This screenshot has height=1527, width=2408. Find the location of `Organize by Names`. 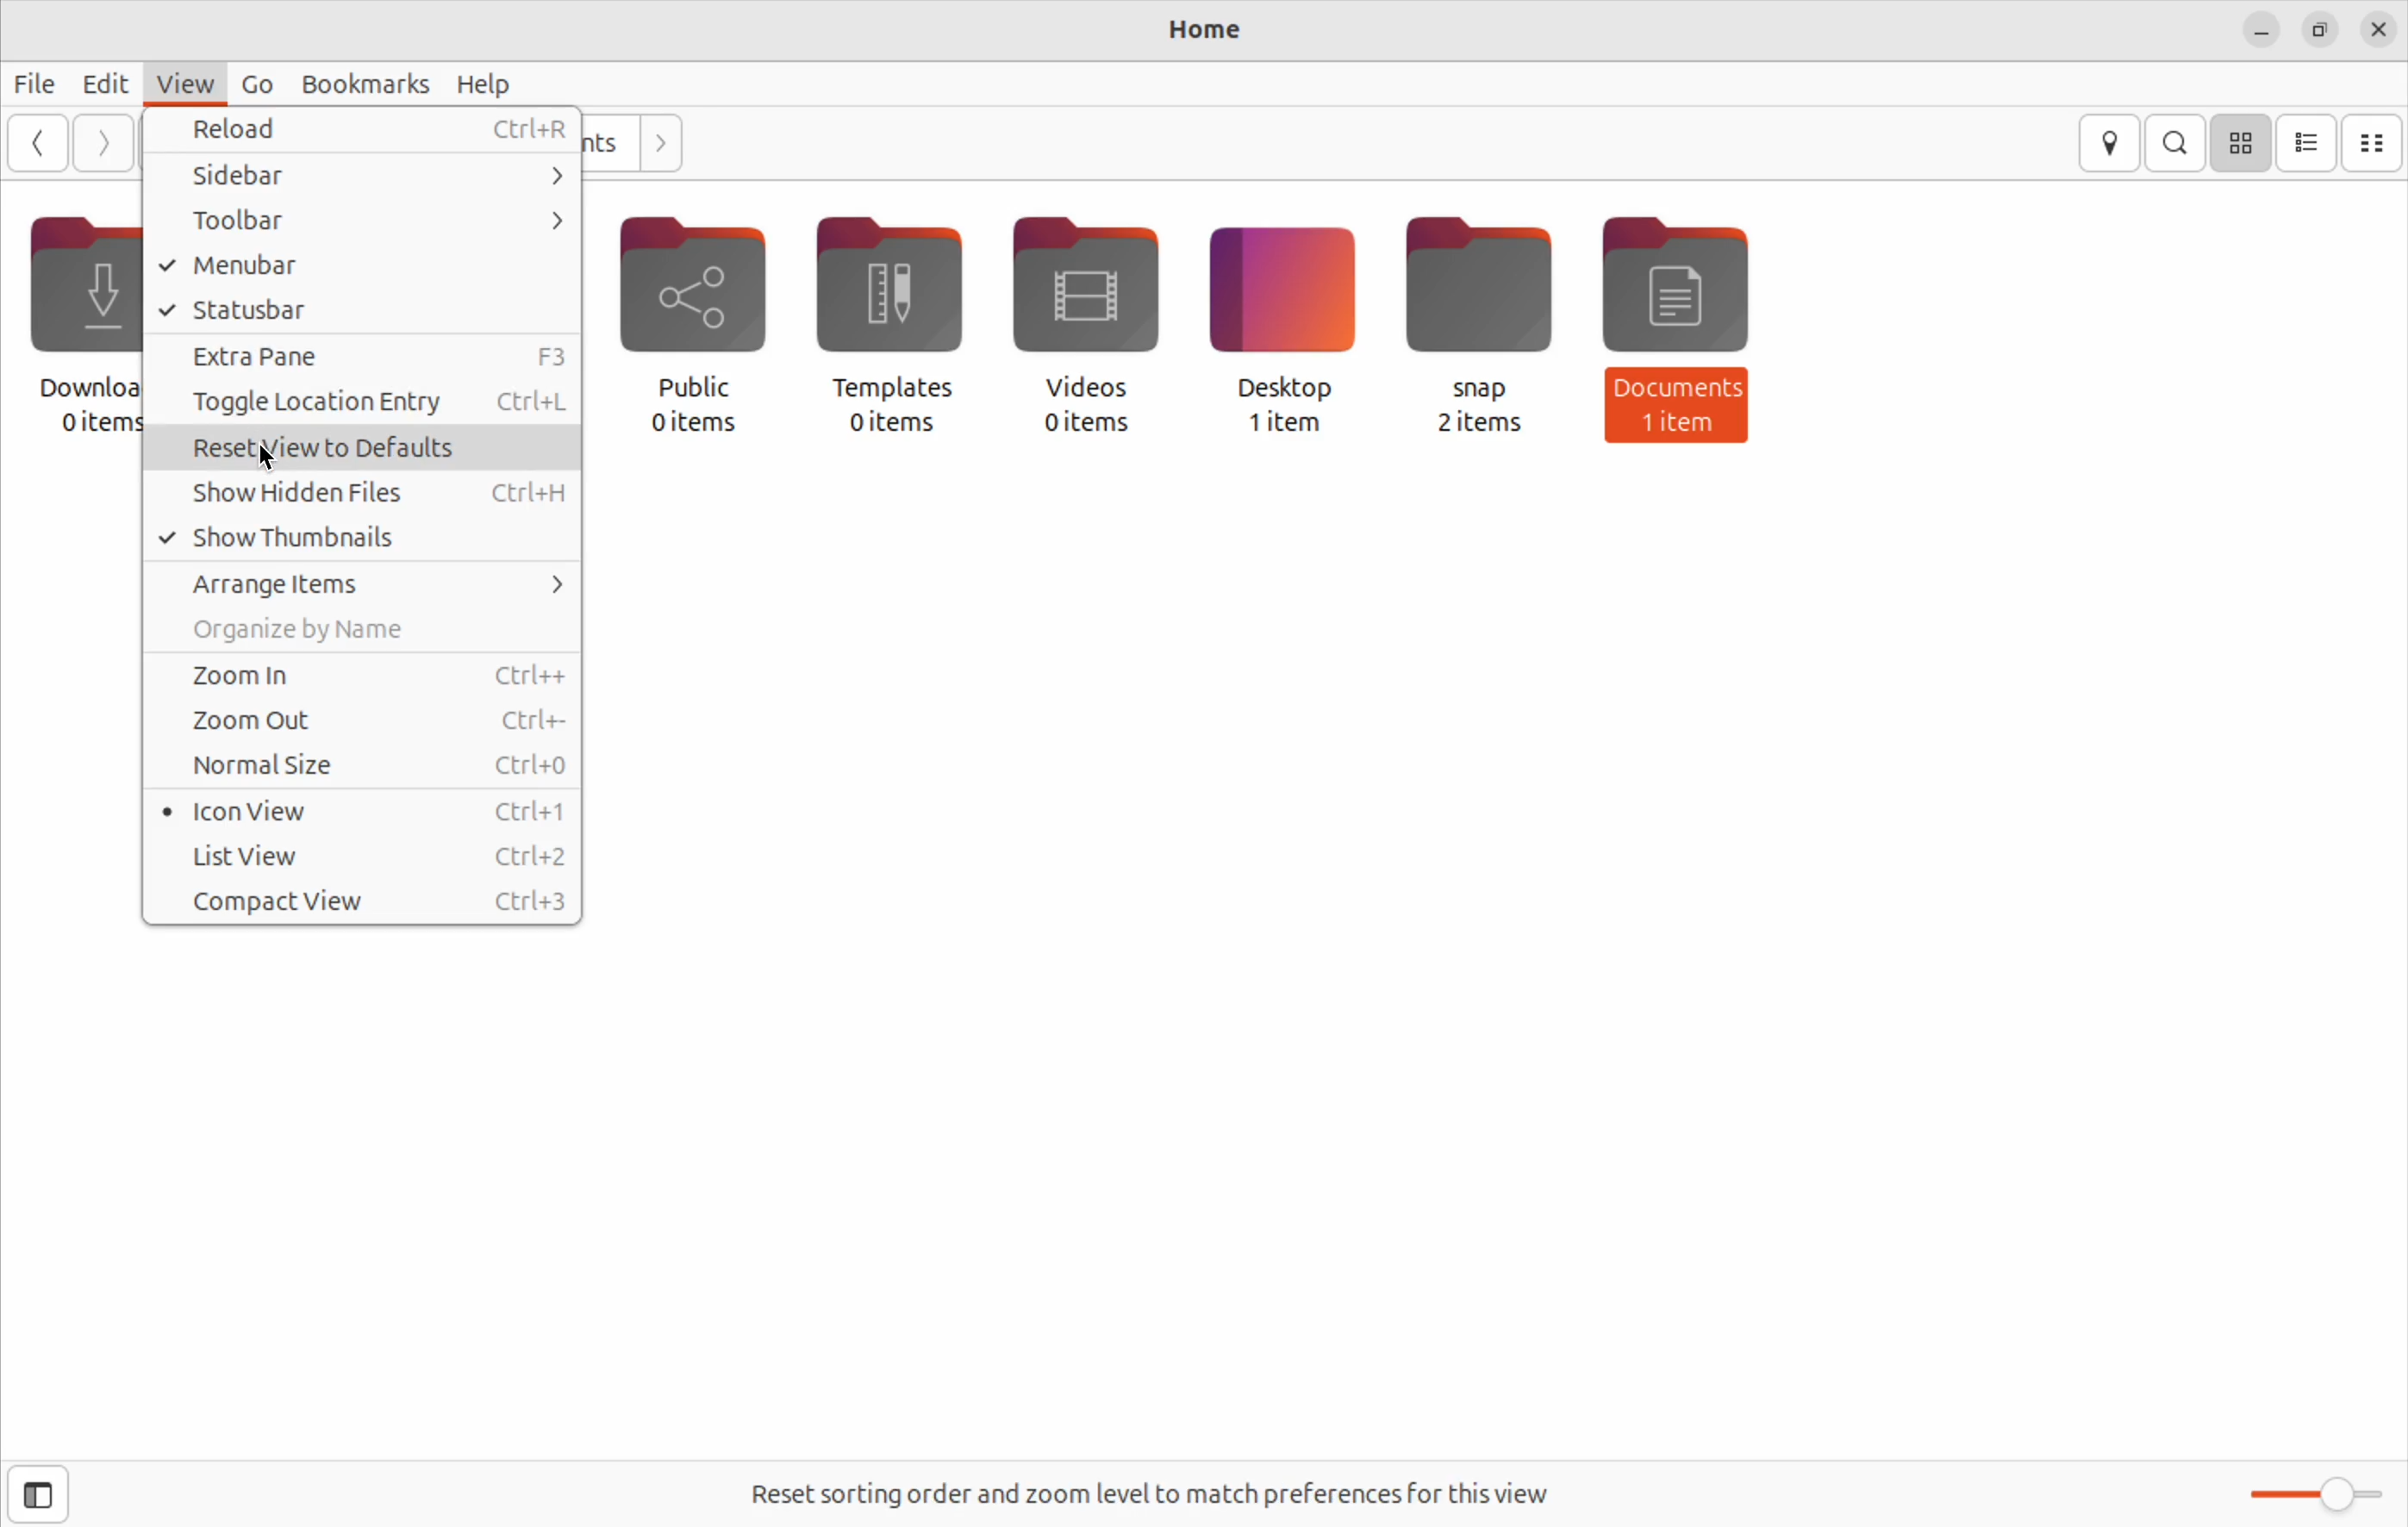

Organize by Names is located at coordinates (360, 630).